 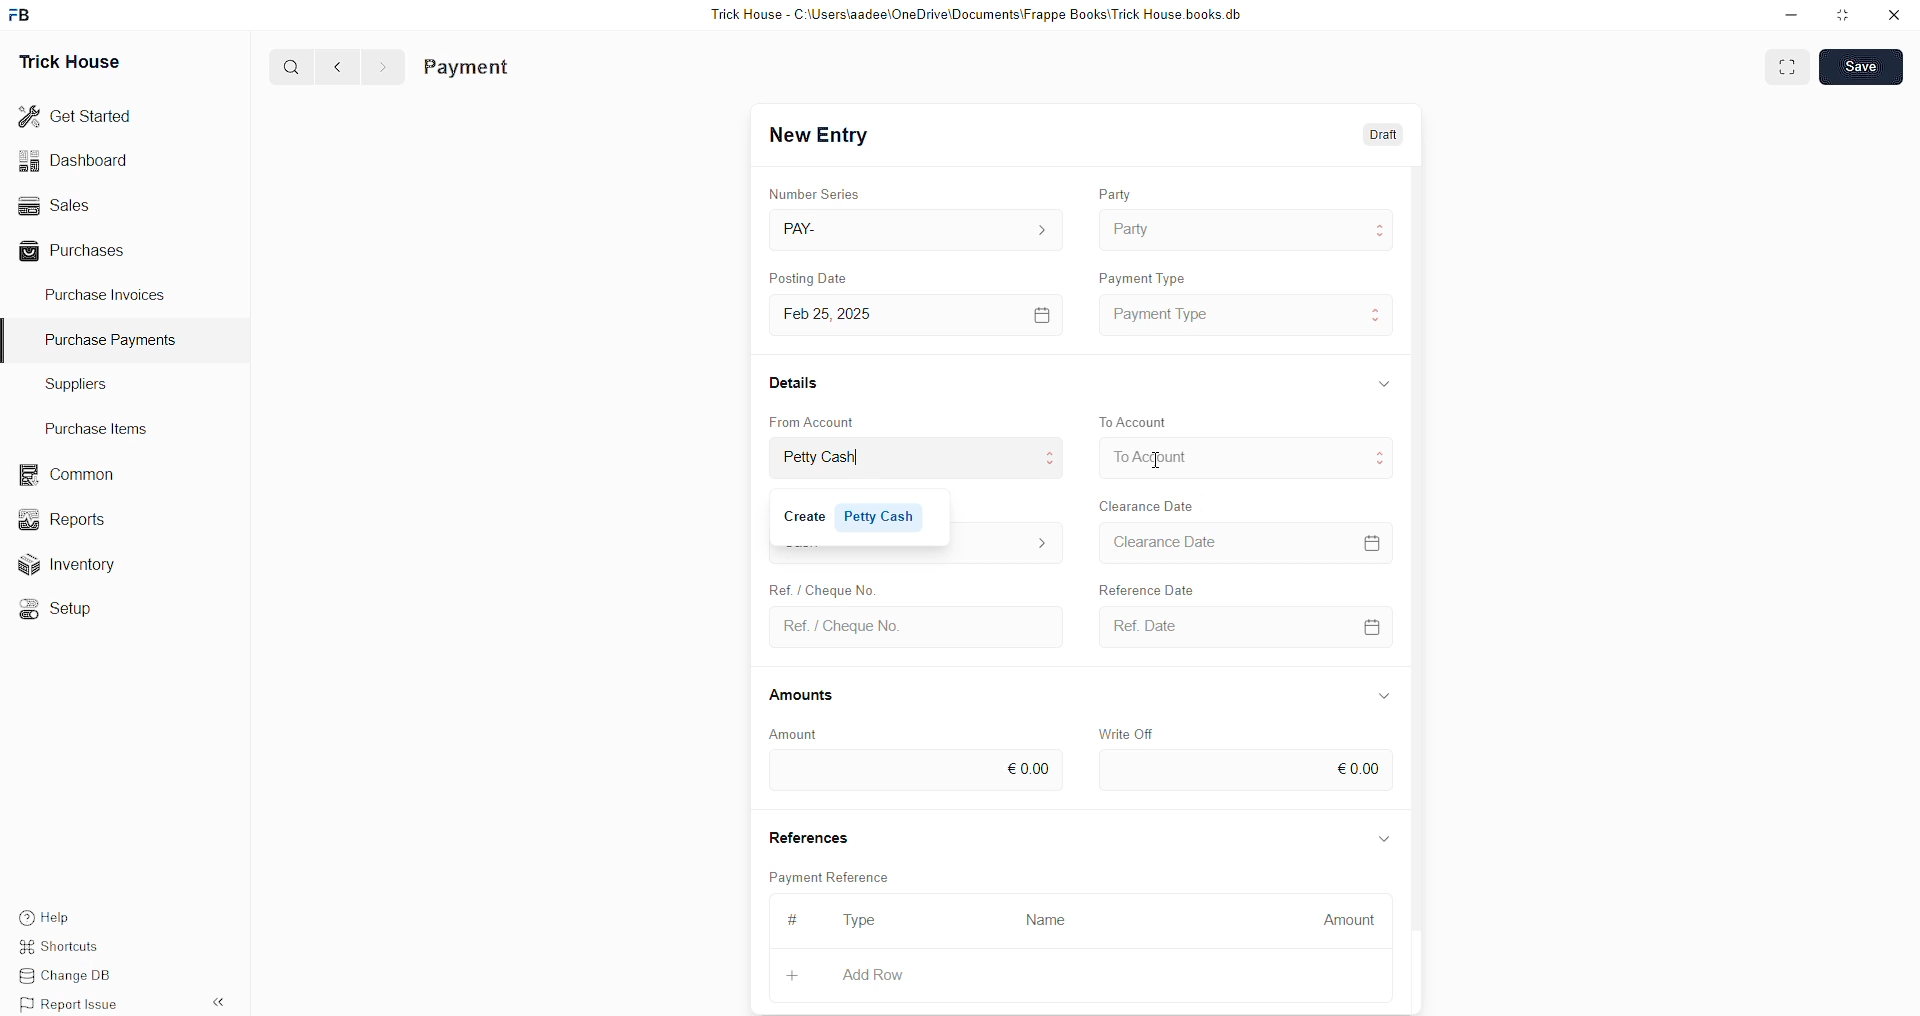 What do you see at coordinates (68, 383) in the screenshot?
I see `Suppliers` at bounding box center [68, 383].